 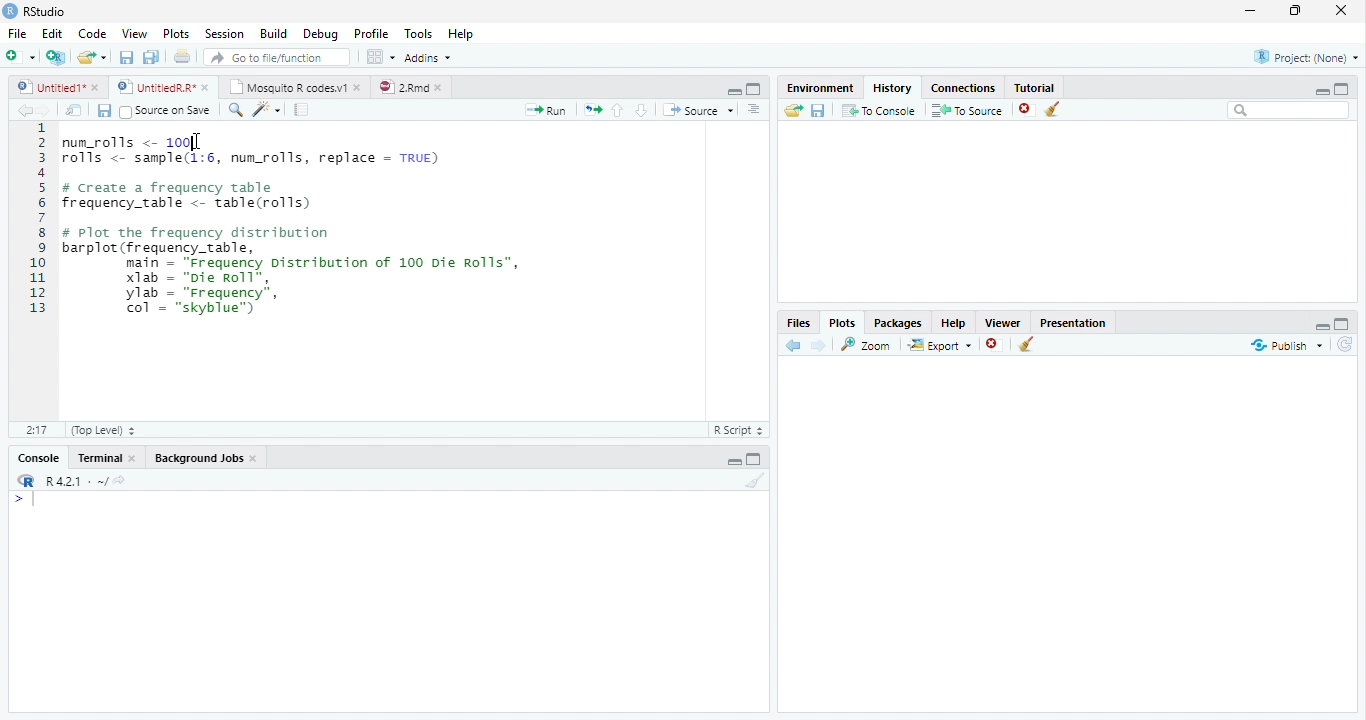 I want to click on Save all open files, so click(x=151, y=57).